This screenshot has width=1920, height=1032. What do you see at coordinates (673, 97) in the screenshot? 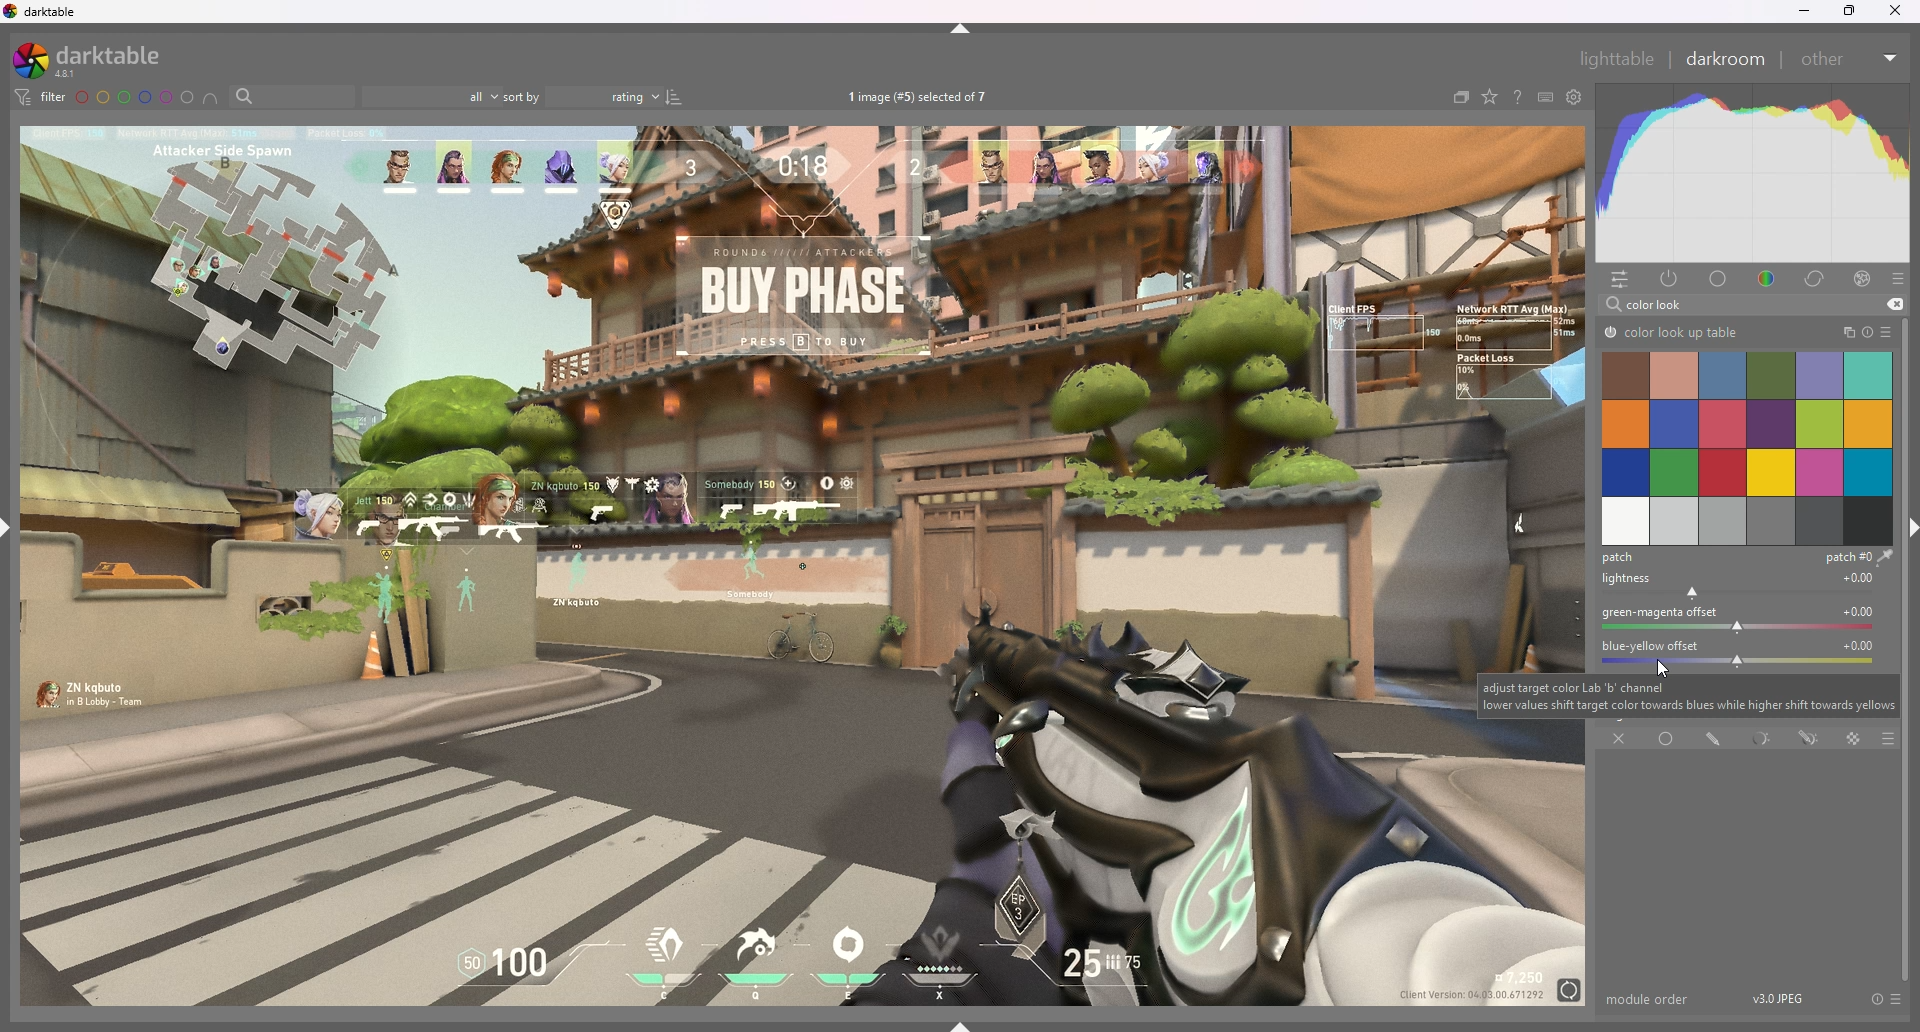
I see `reverse sort order` at bounding box center [673, 97].